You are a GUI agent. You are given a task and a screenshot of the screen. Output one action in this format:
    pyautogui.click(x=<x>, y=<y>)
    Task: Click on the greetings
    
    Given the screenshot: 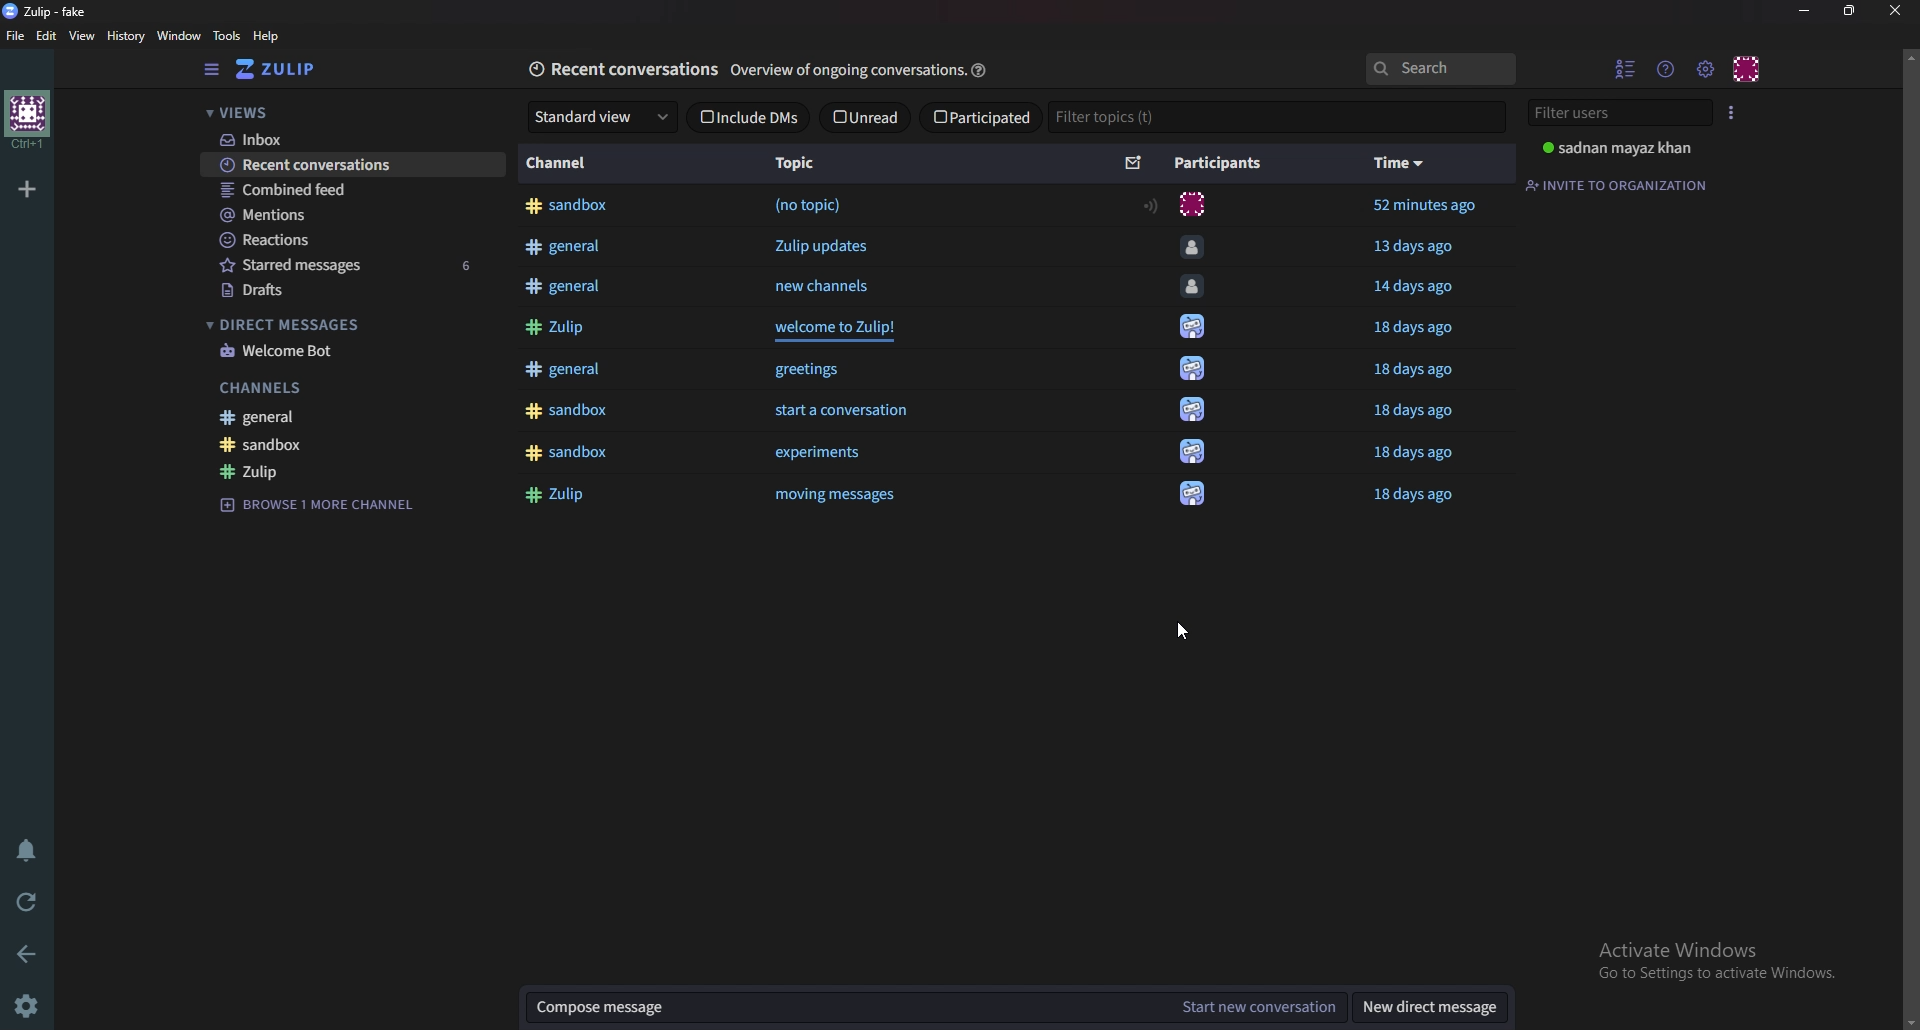 What is the action you would take?
    pyautogui.click(x=810, y=372)
    